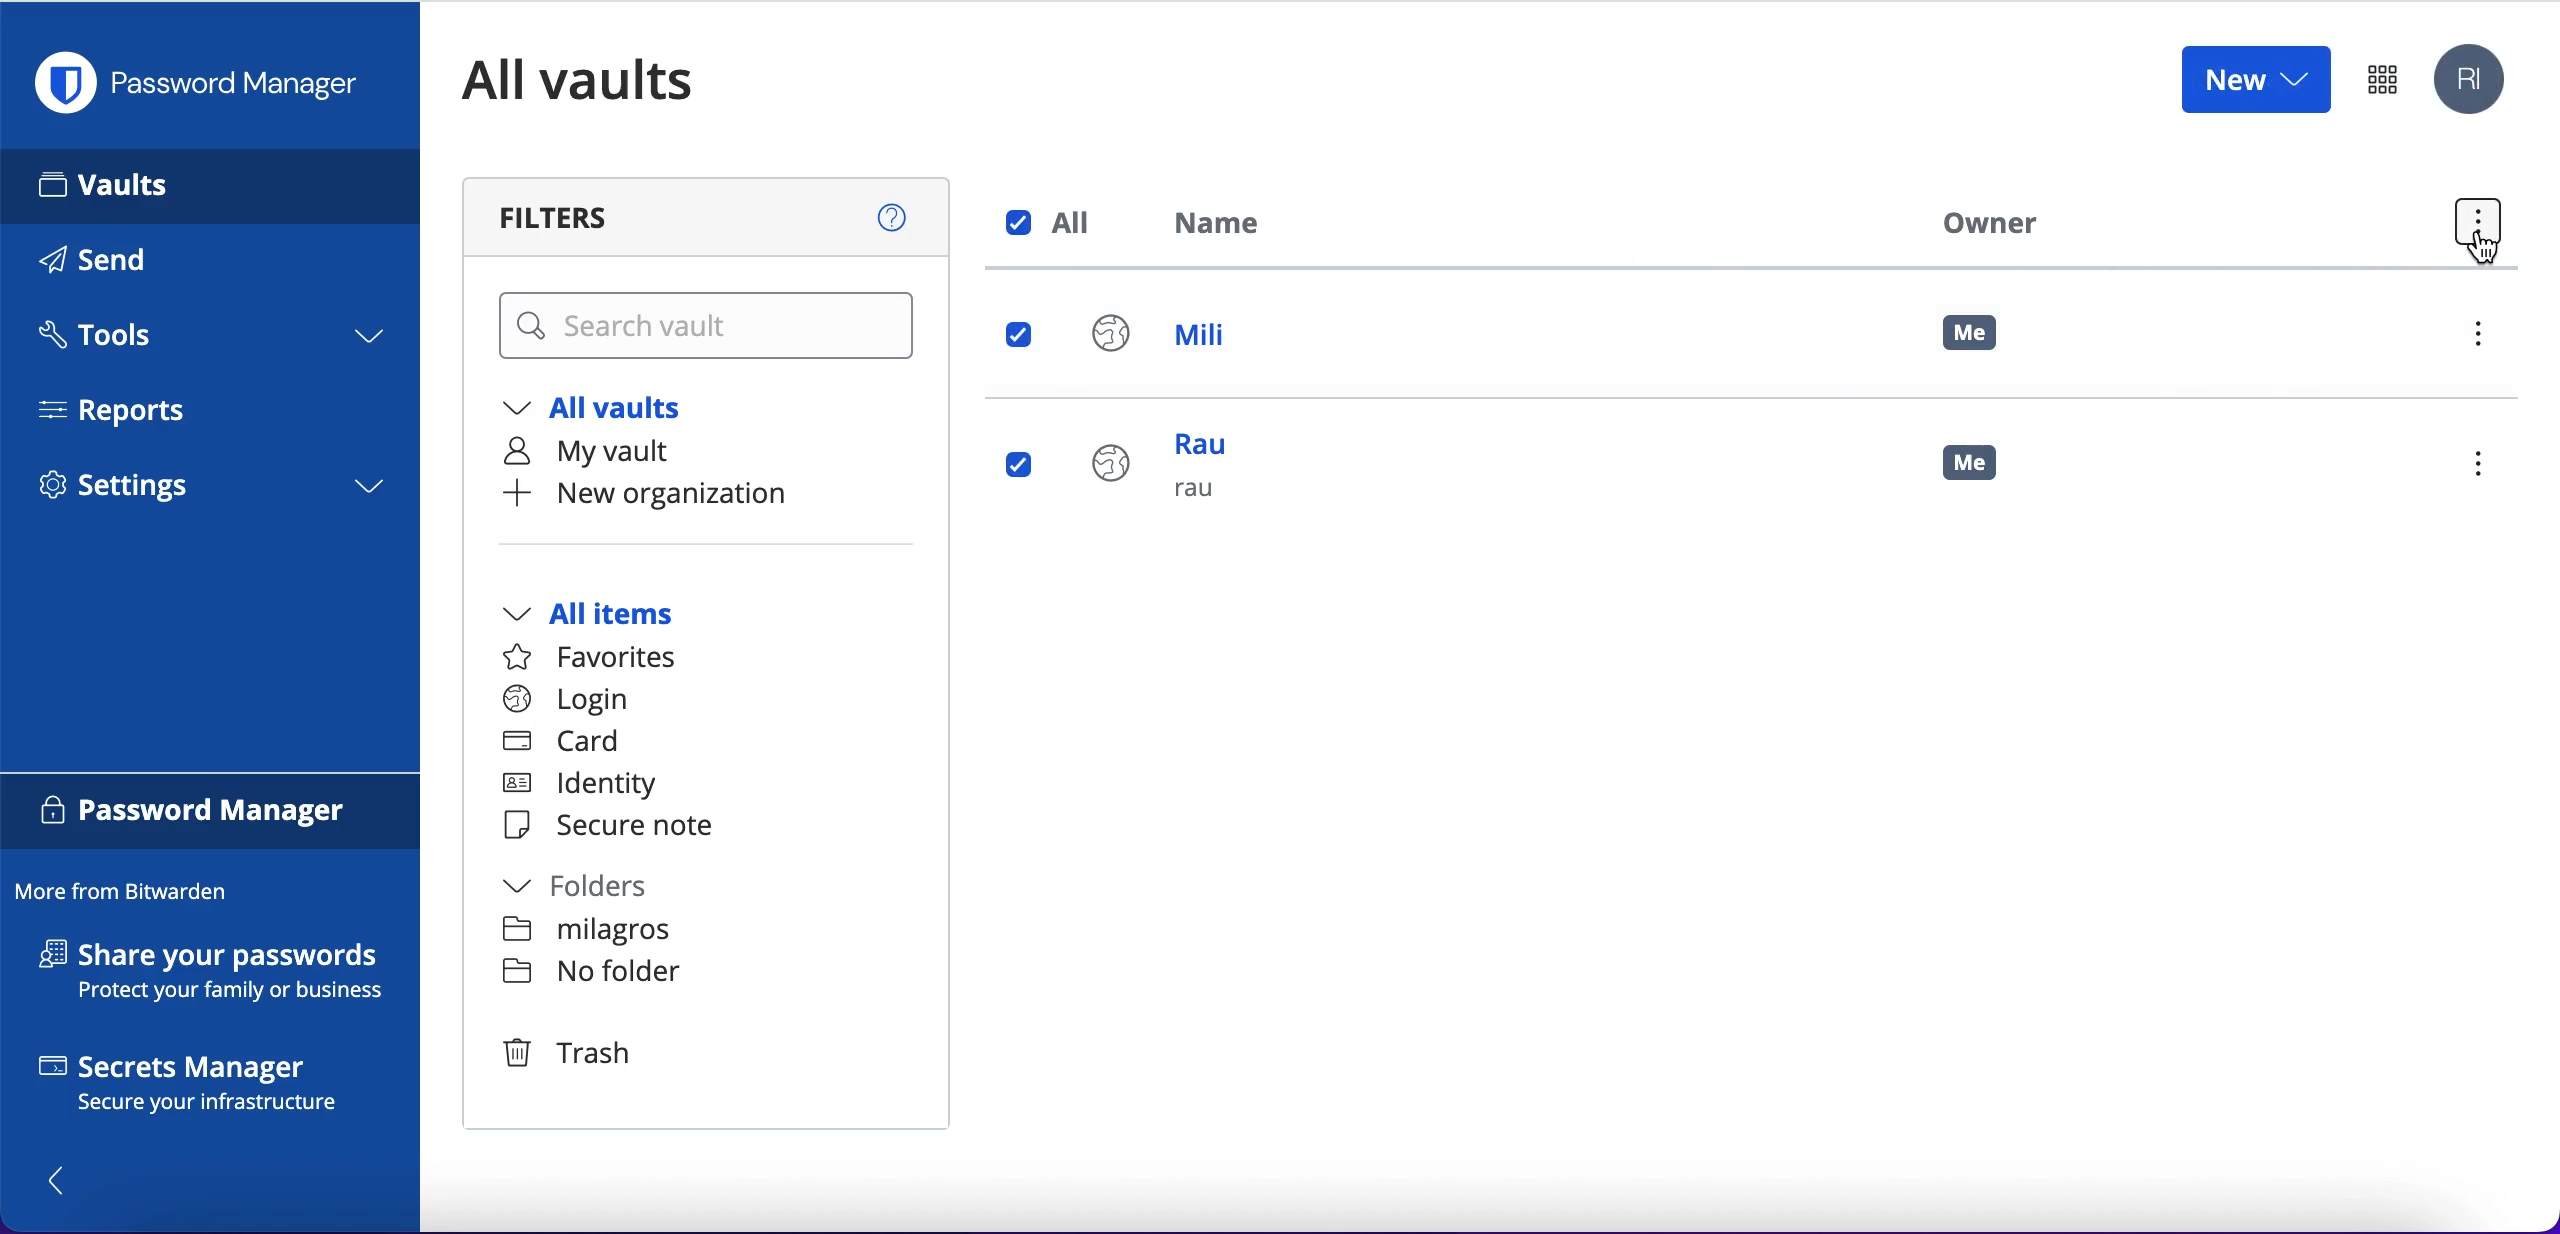 The height and width of the screenshot is (1234, 2560). I want to click on password manager, so click(211, 814).